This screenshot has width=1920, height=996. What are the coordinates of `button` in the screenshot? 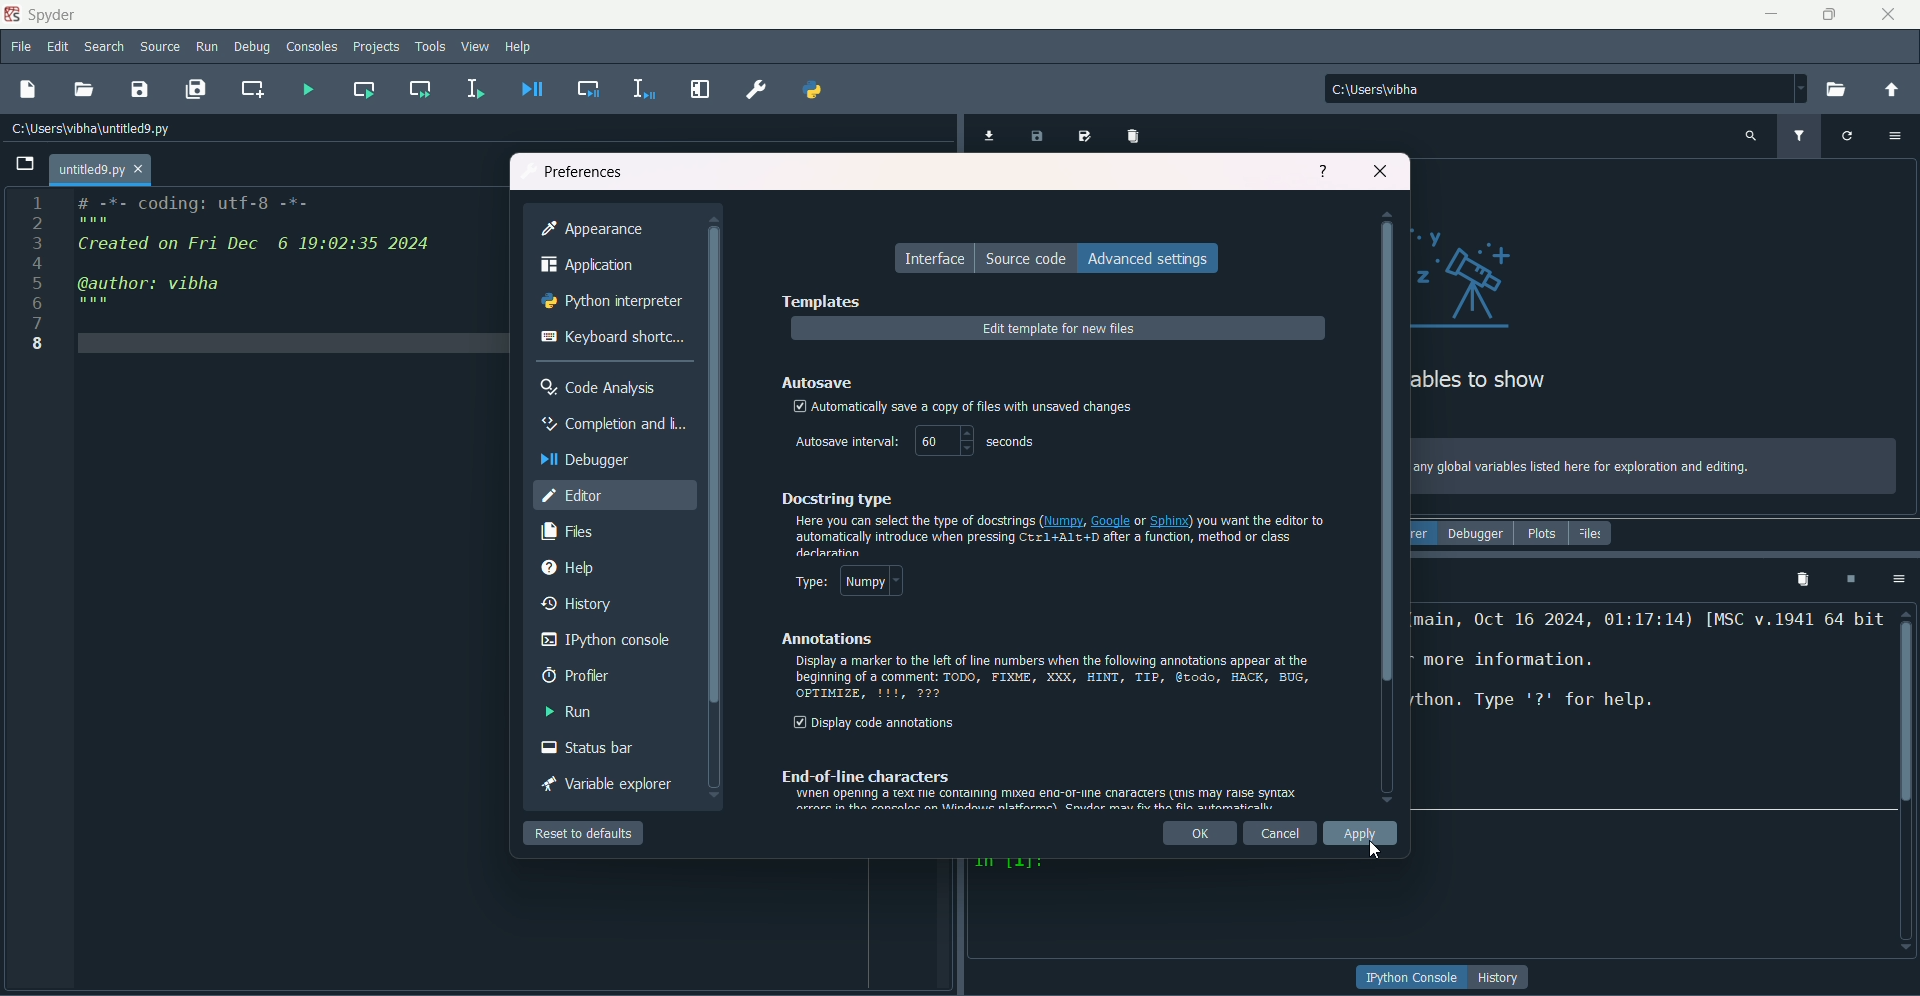 It's located at (1412, 978).